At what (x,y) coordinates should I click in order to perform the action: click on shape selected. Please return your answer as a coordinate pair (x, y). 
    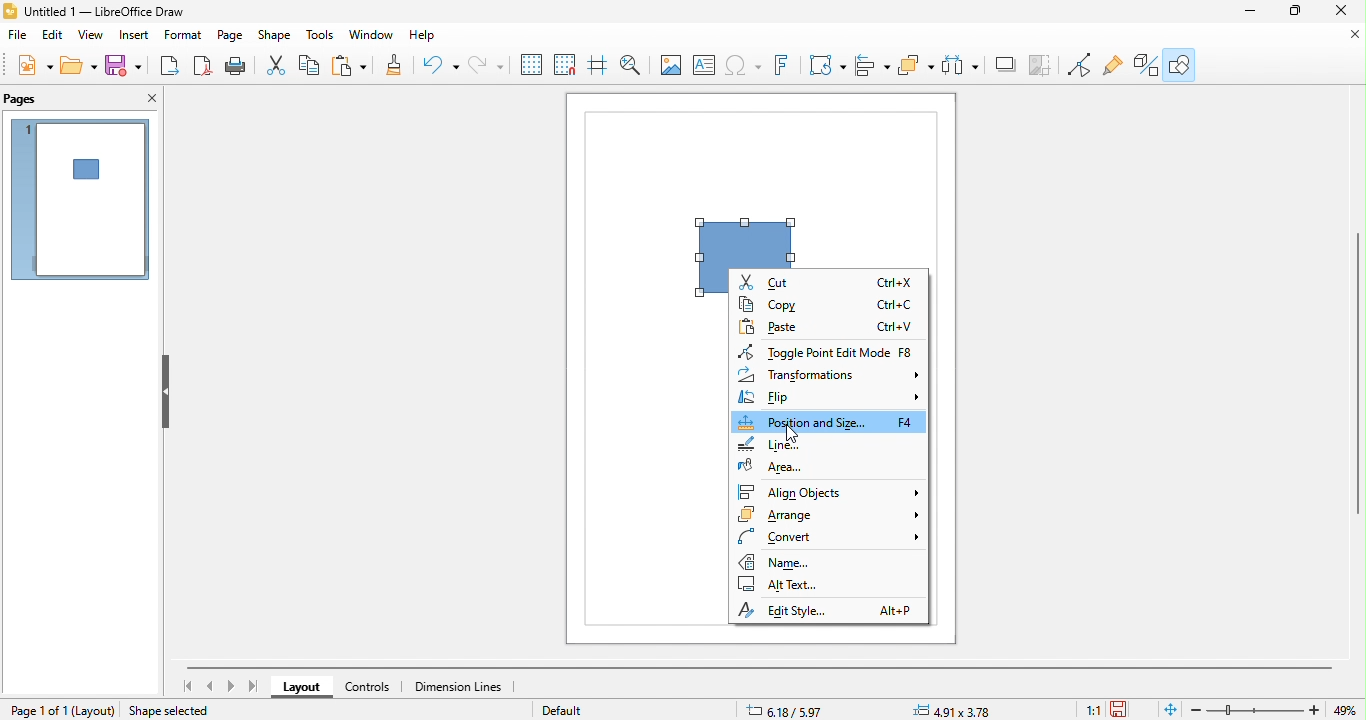
    Looking at the image, I should click on (176, 709).